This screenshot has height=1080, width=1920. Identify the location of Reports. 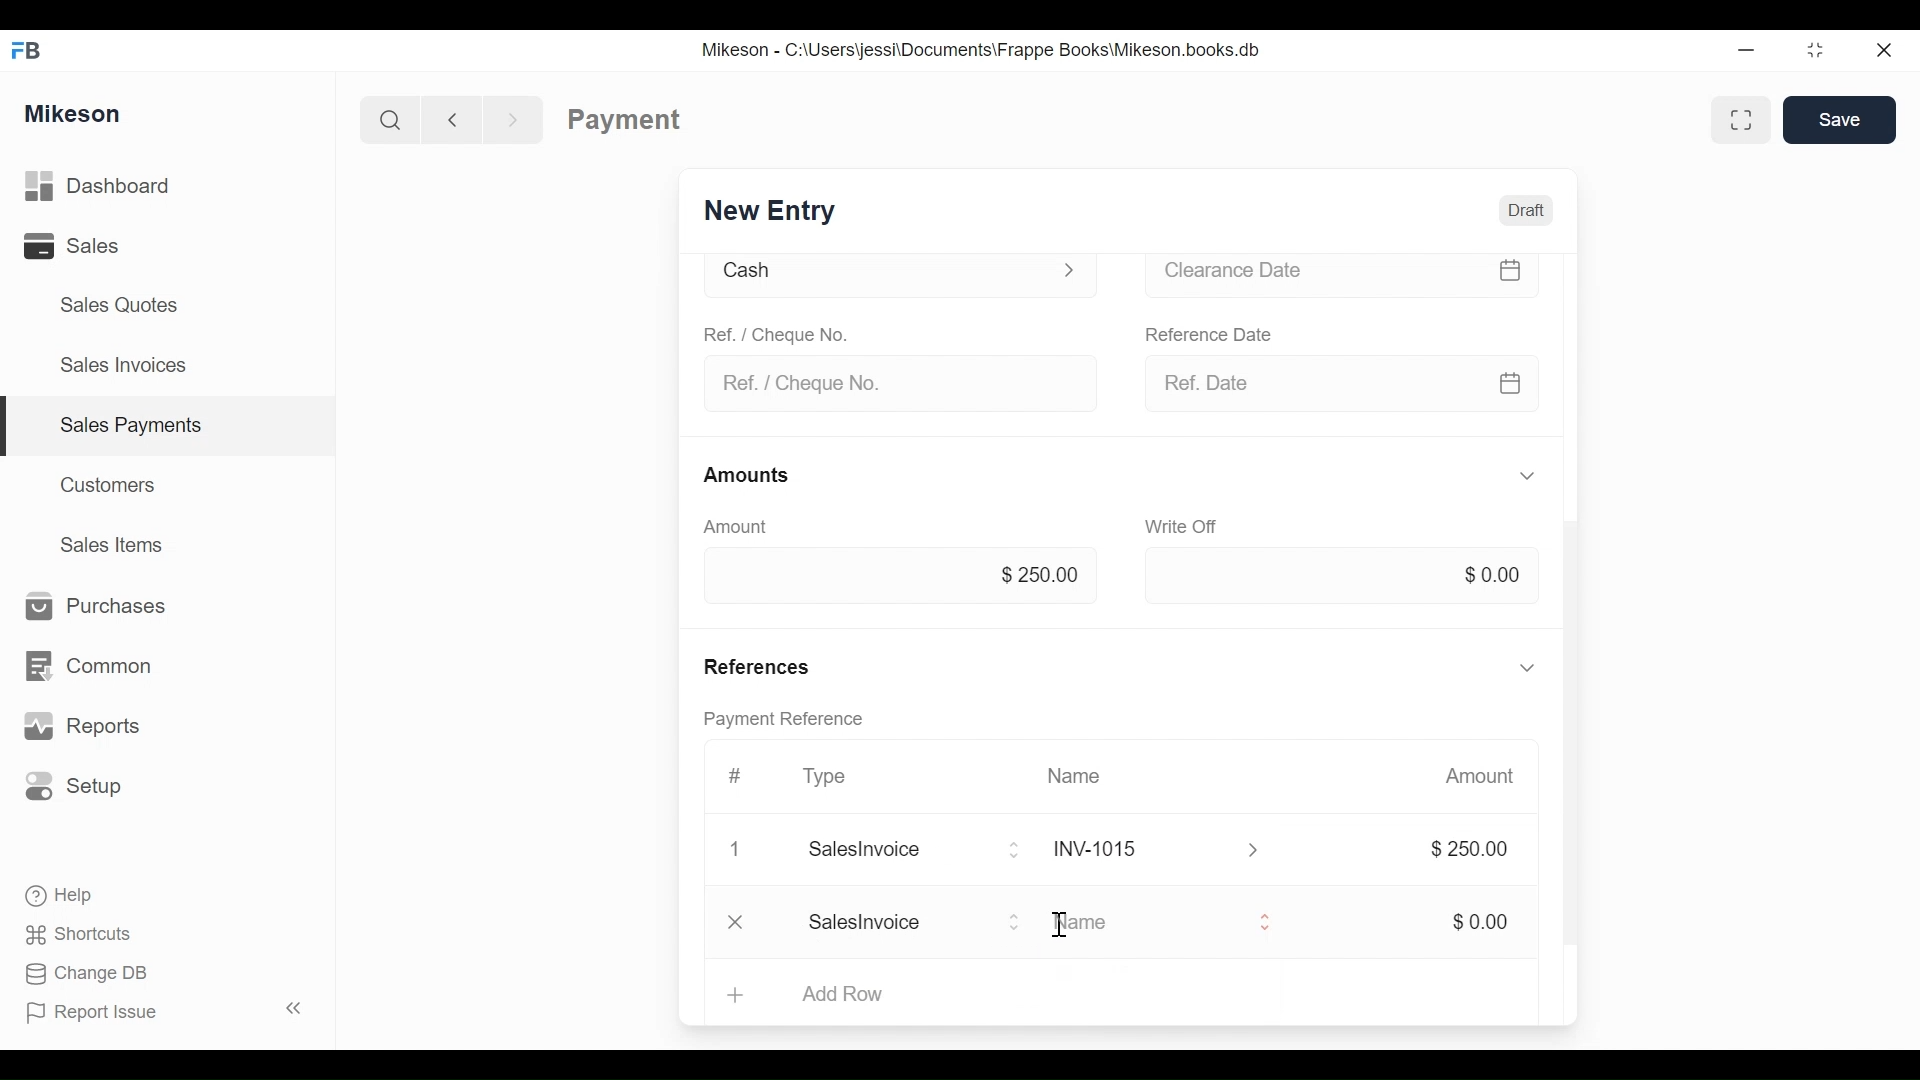
(86, 727).